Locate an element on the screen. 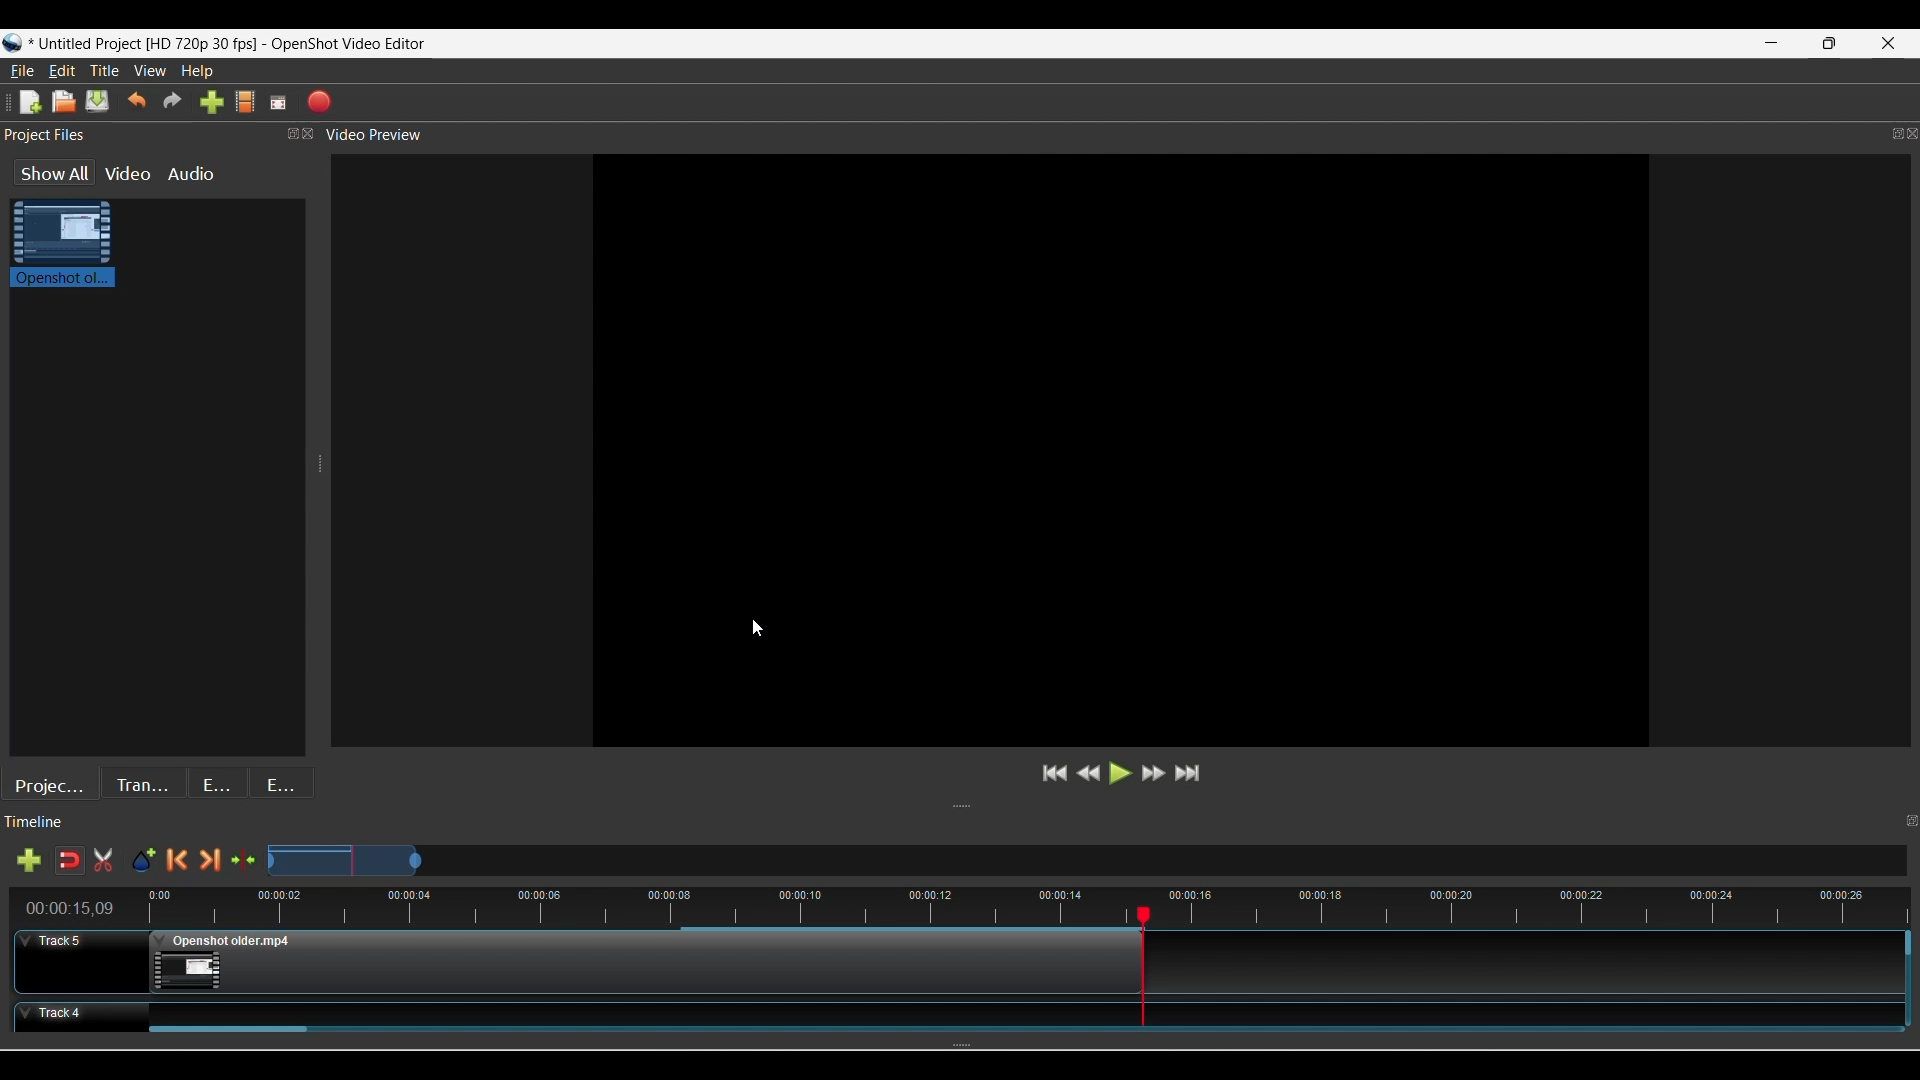  Fullscreen is located at coordinates (277, 102).